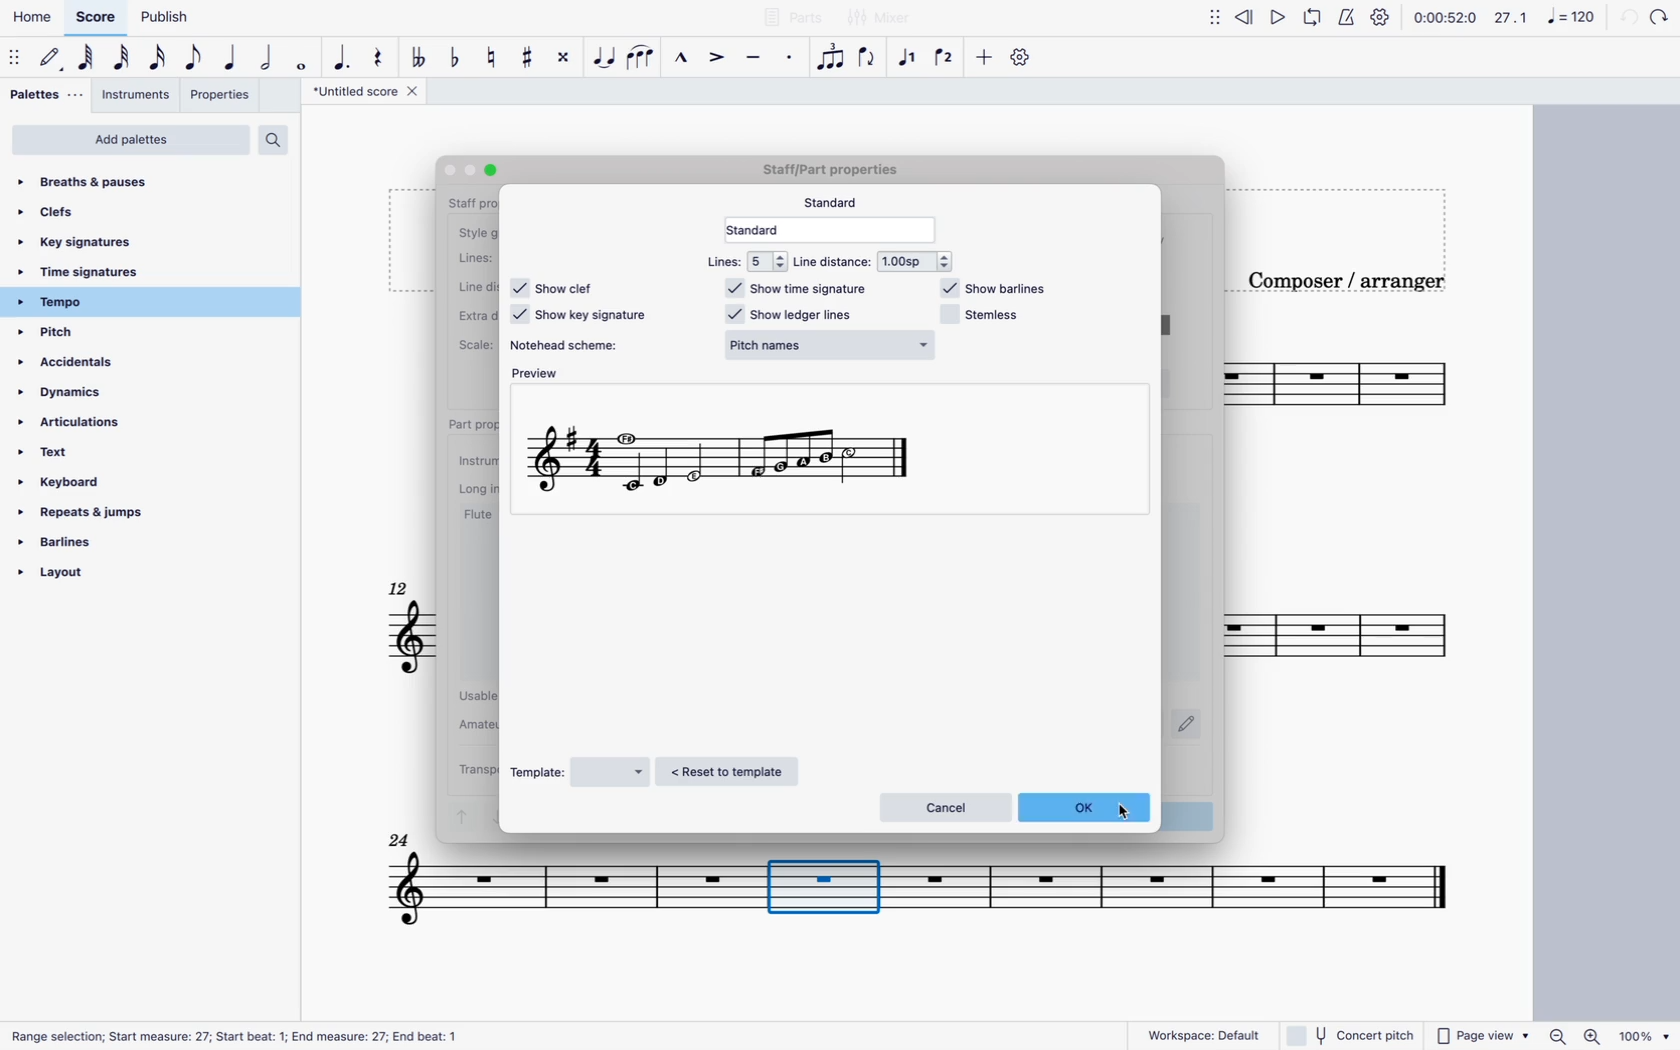  Describe the element at coordinates (73, 393) in the screenshot. I see `dynamics` at that location.